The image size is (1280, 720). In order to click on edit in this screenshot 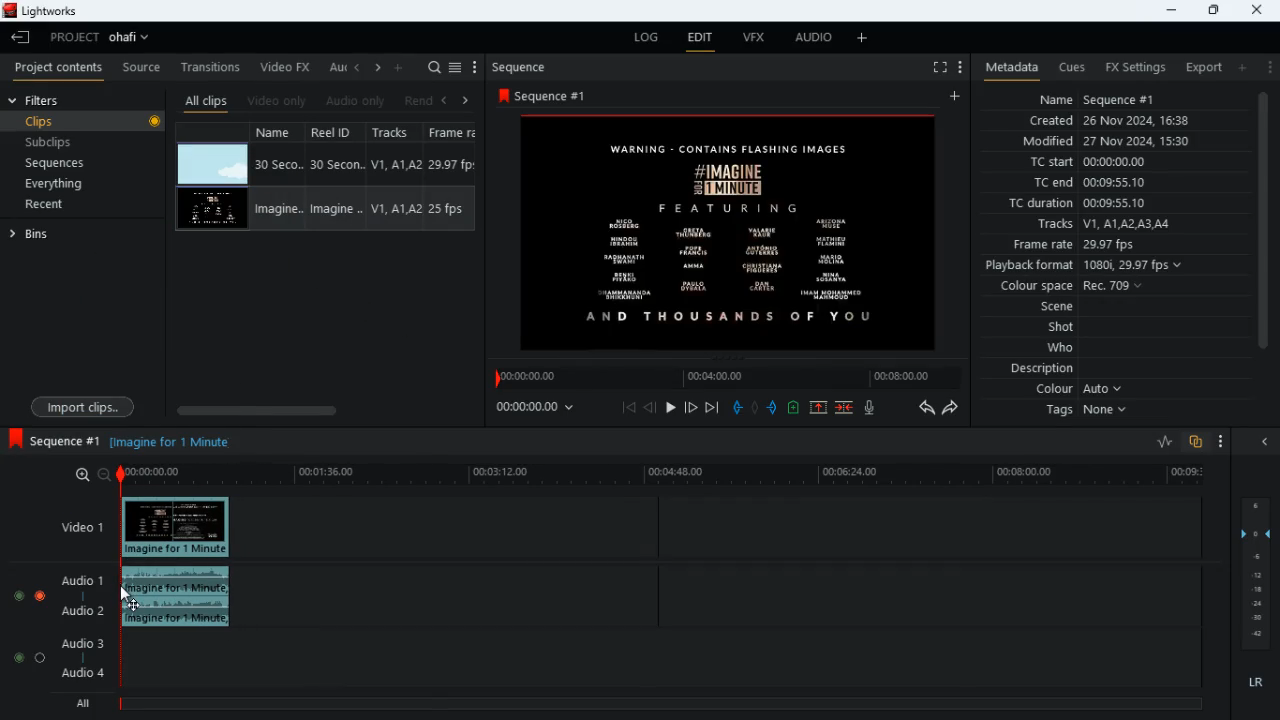, I will do `click(700, 40)`.